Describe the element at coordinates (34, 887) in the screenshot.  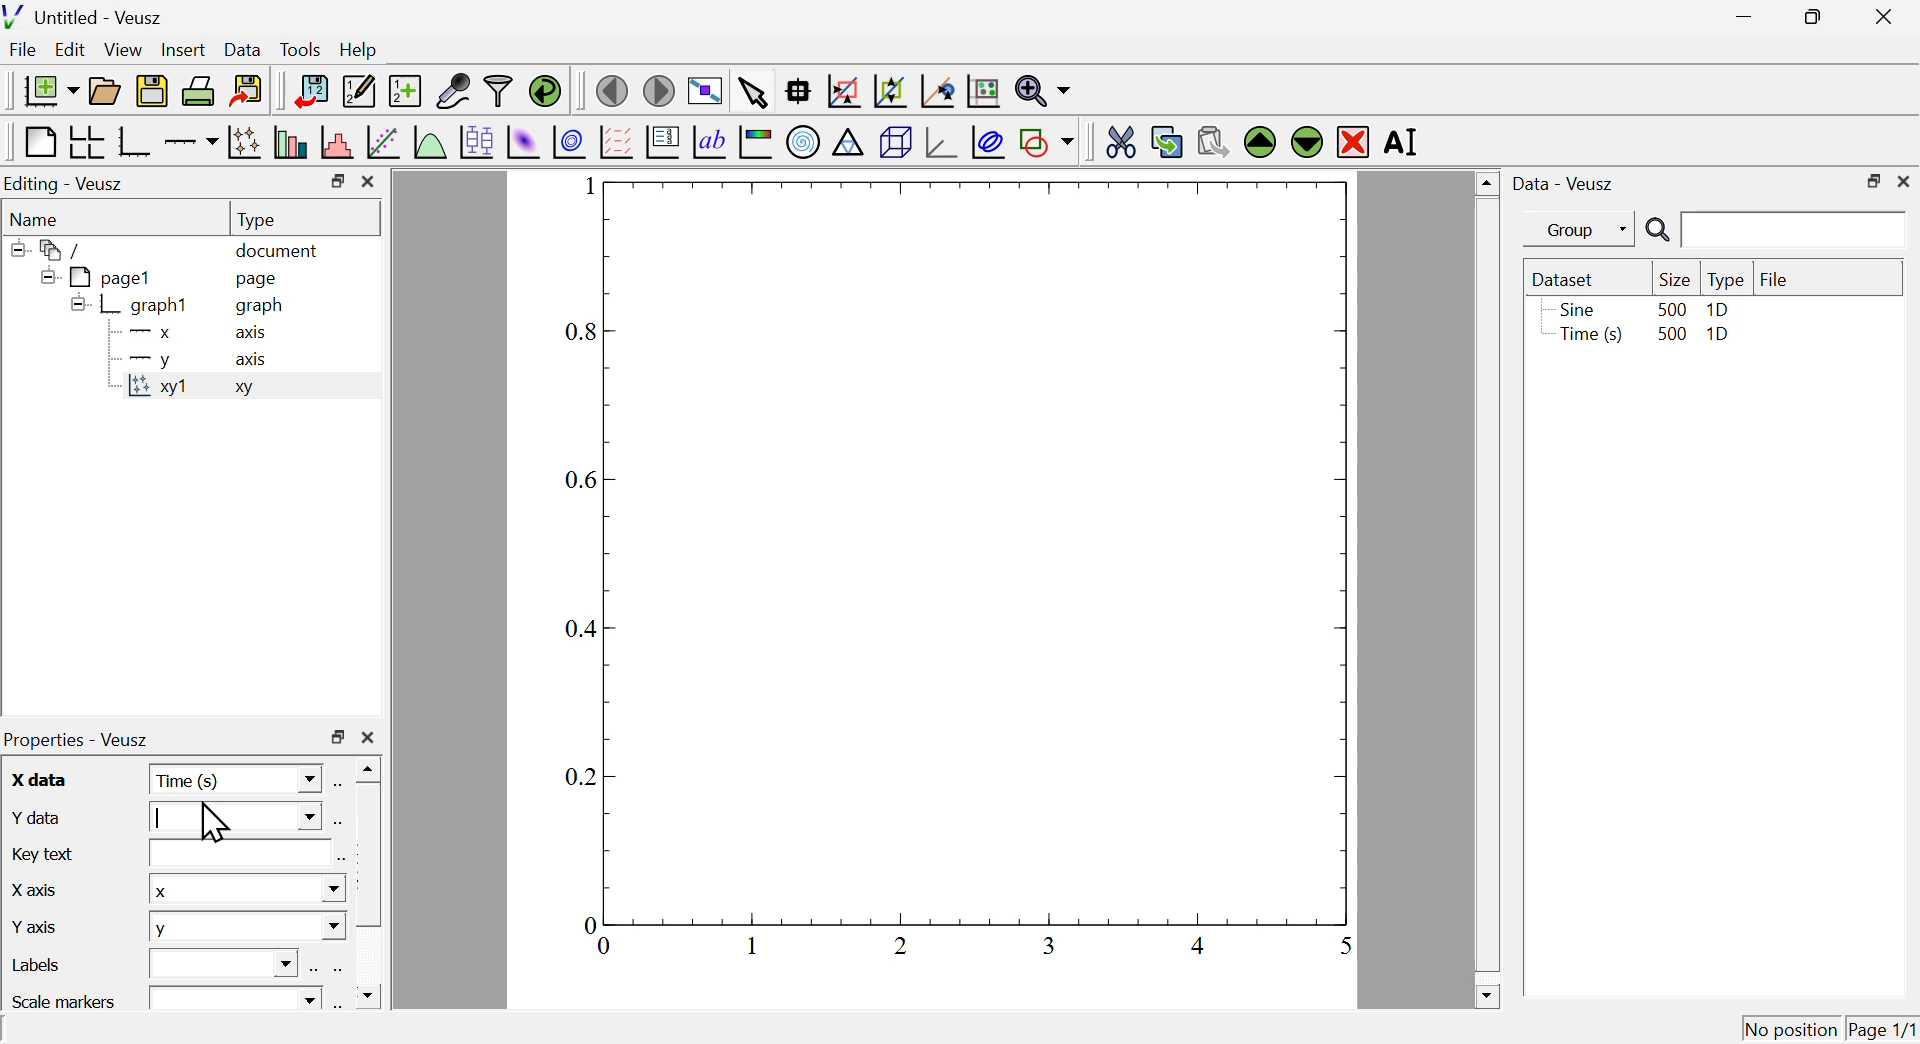
I see `x axis` at that location.